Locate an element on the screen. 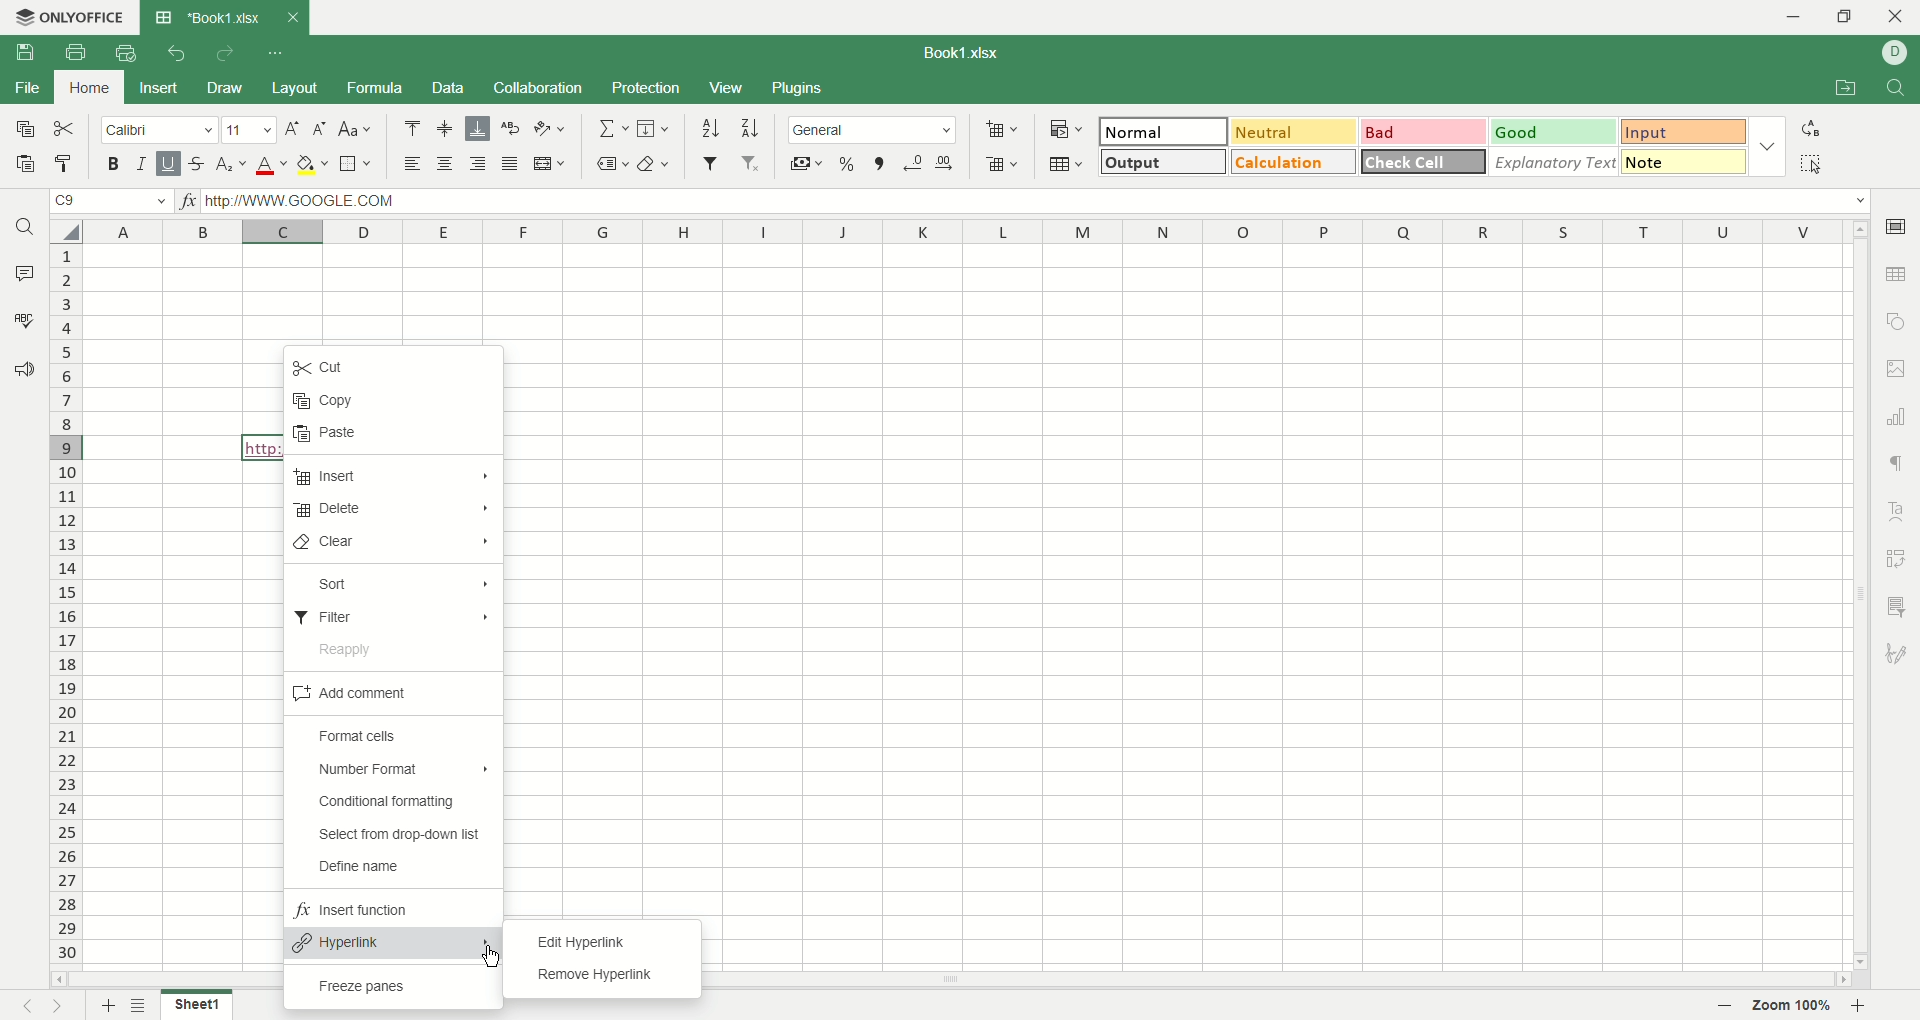 The width and height of the screenshot is (1920, 1020). paste is located at coordinates (23, 164).